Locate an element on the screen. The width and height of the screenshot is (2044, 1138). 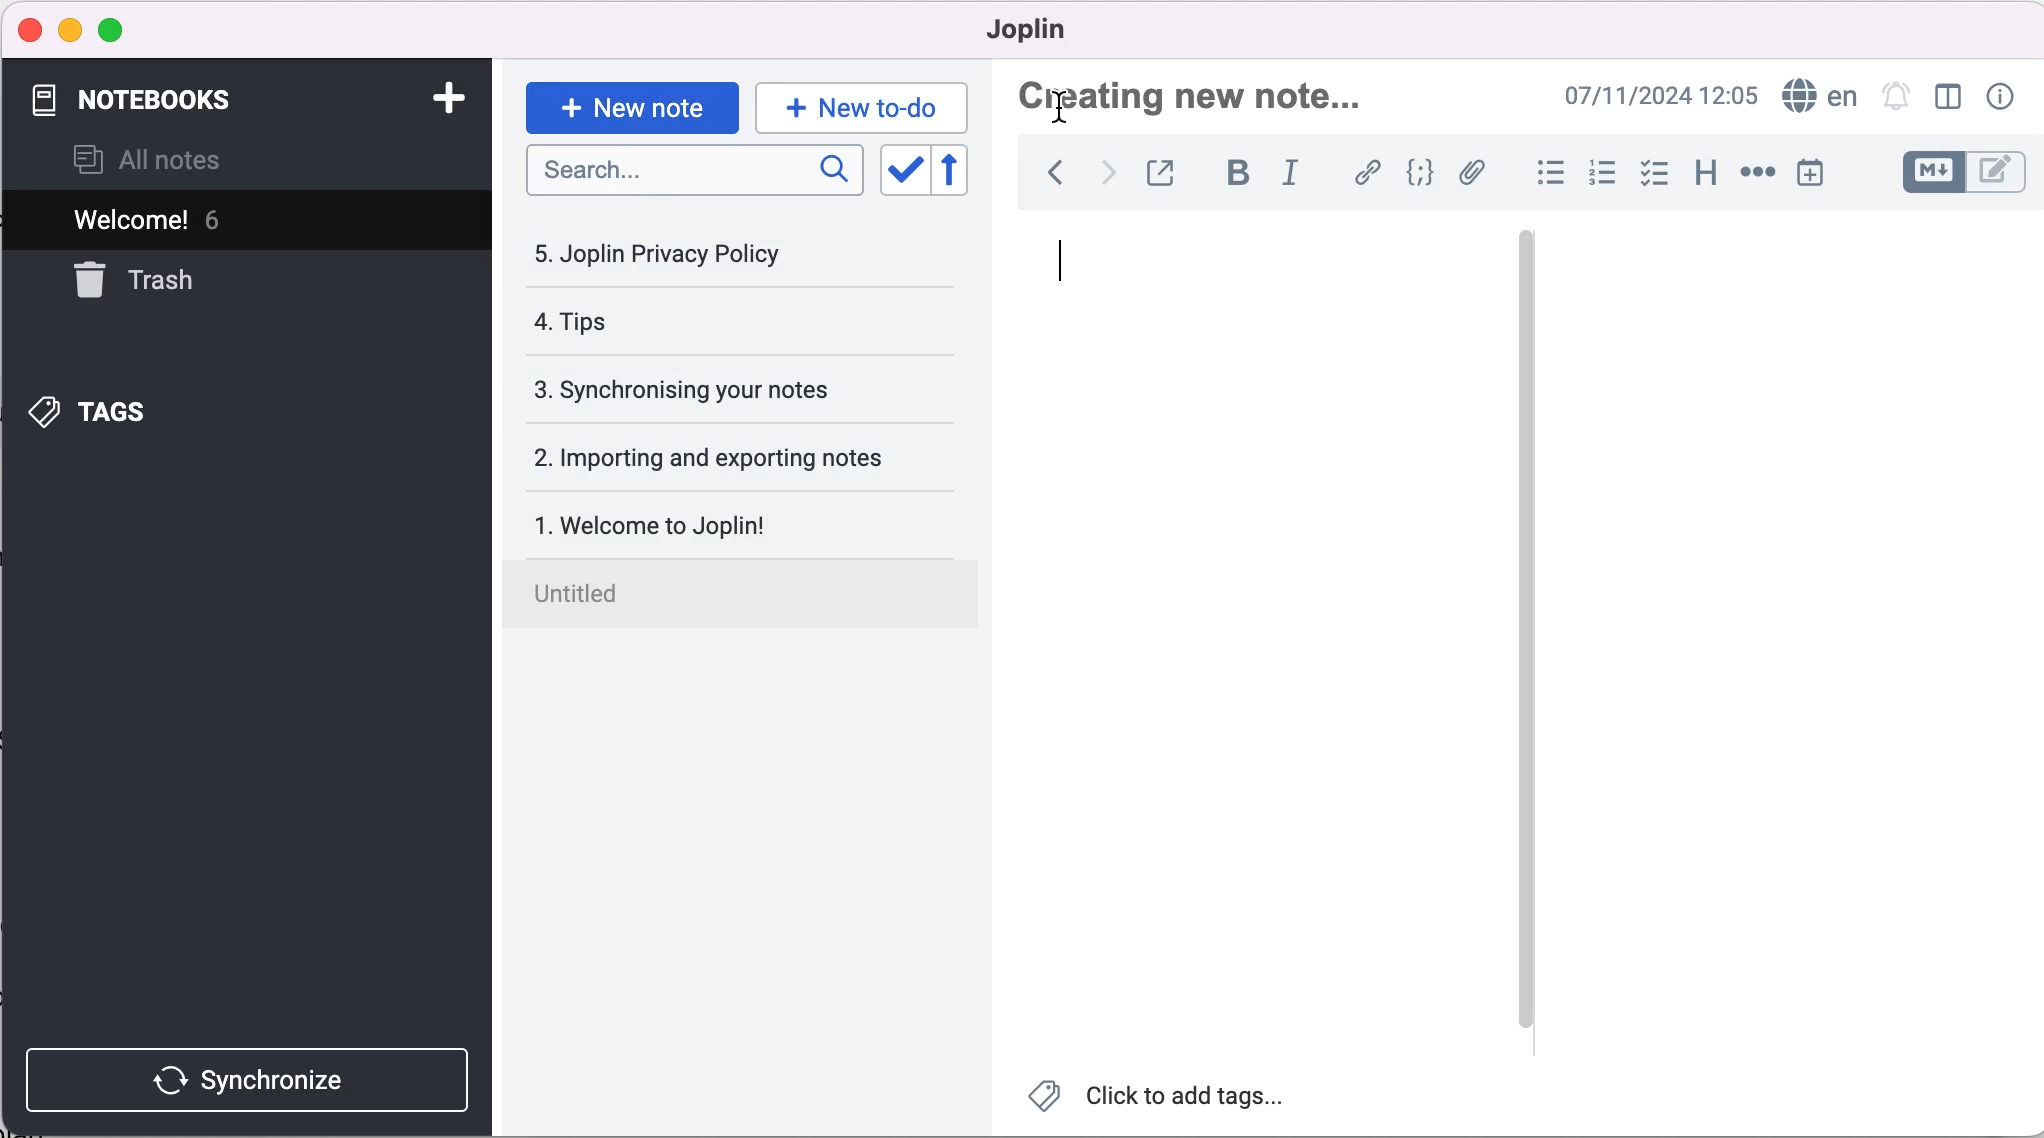
welcome to joplin! is located at coordinates (685, 530).